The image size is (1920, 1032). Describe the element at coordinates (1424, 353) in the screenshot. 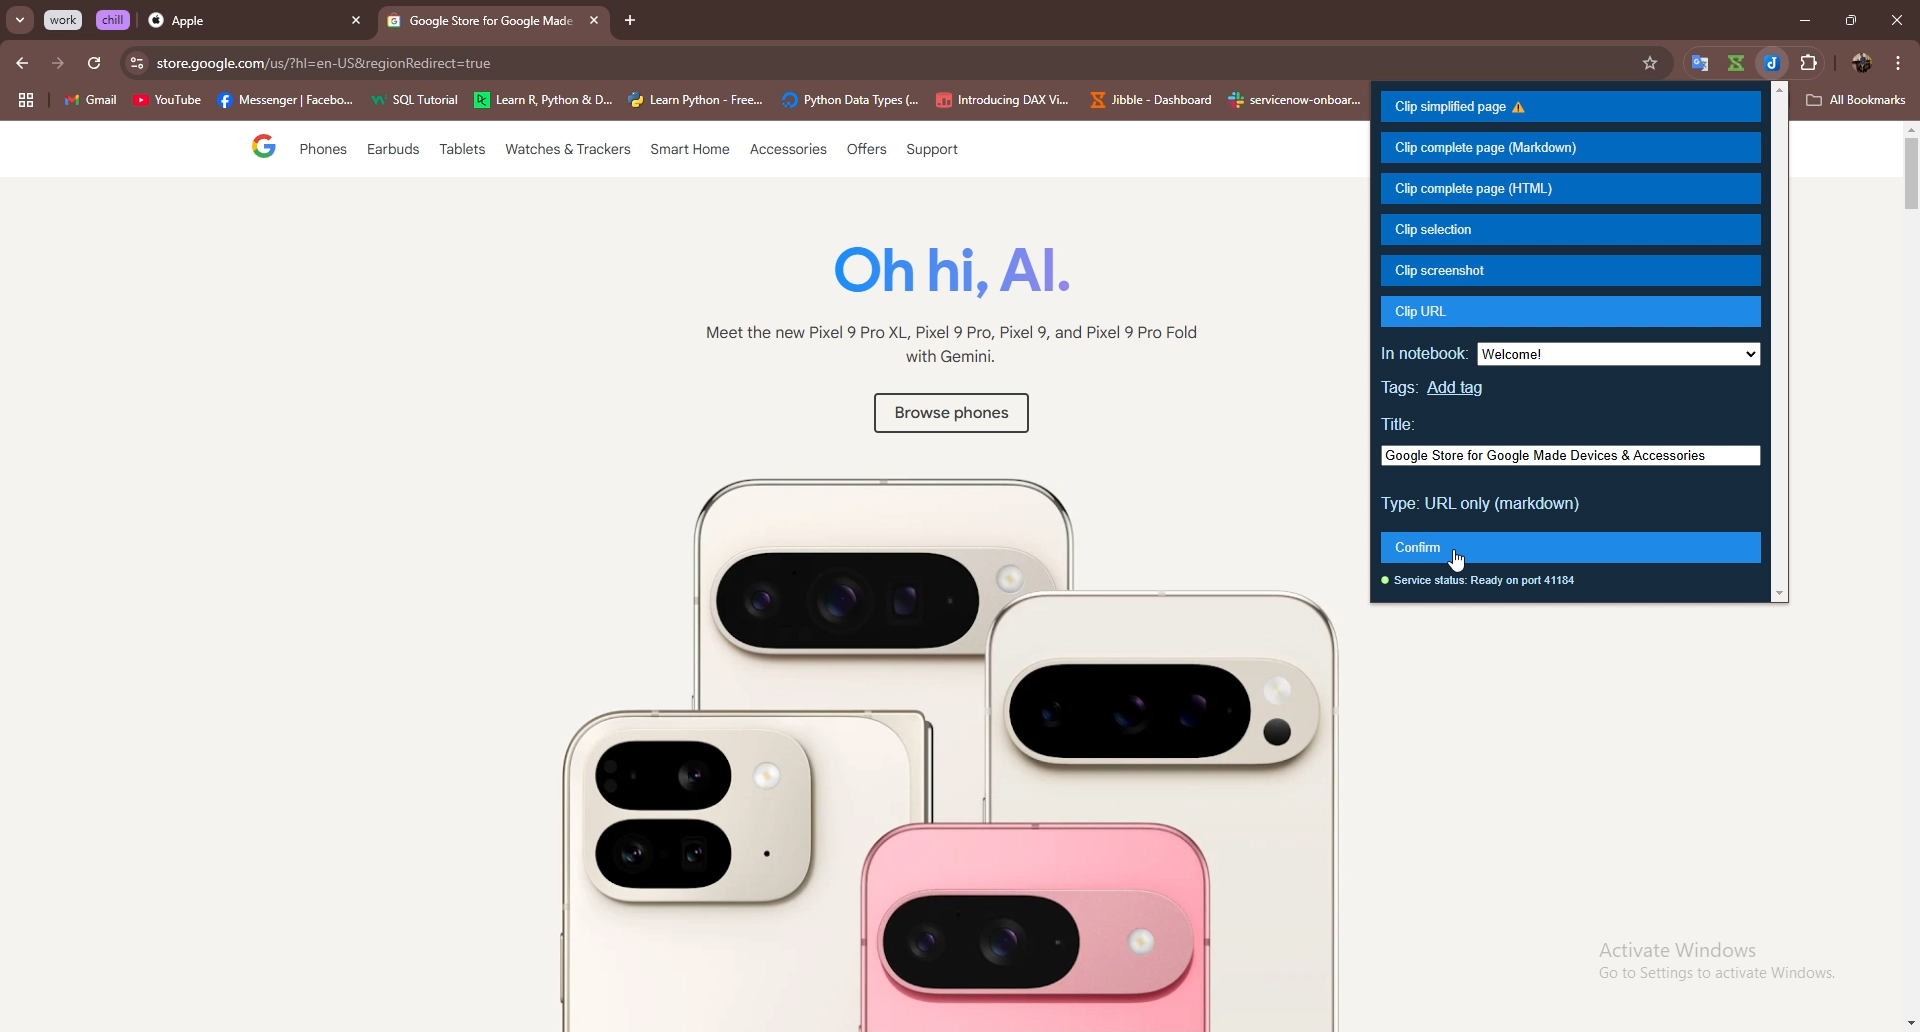

I see `in notebook` at that location.